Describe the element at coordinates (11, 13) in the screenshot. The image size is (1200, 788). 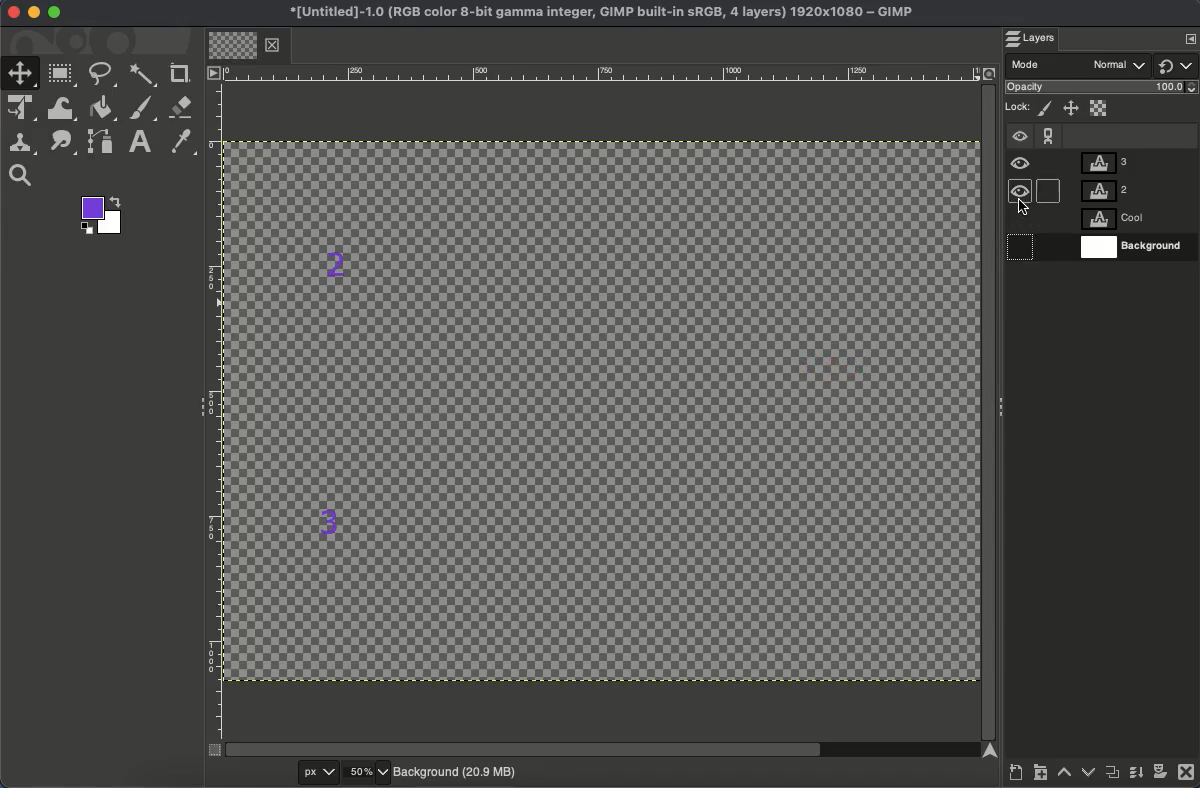
I see `Close` at that location.